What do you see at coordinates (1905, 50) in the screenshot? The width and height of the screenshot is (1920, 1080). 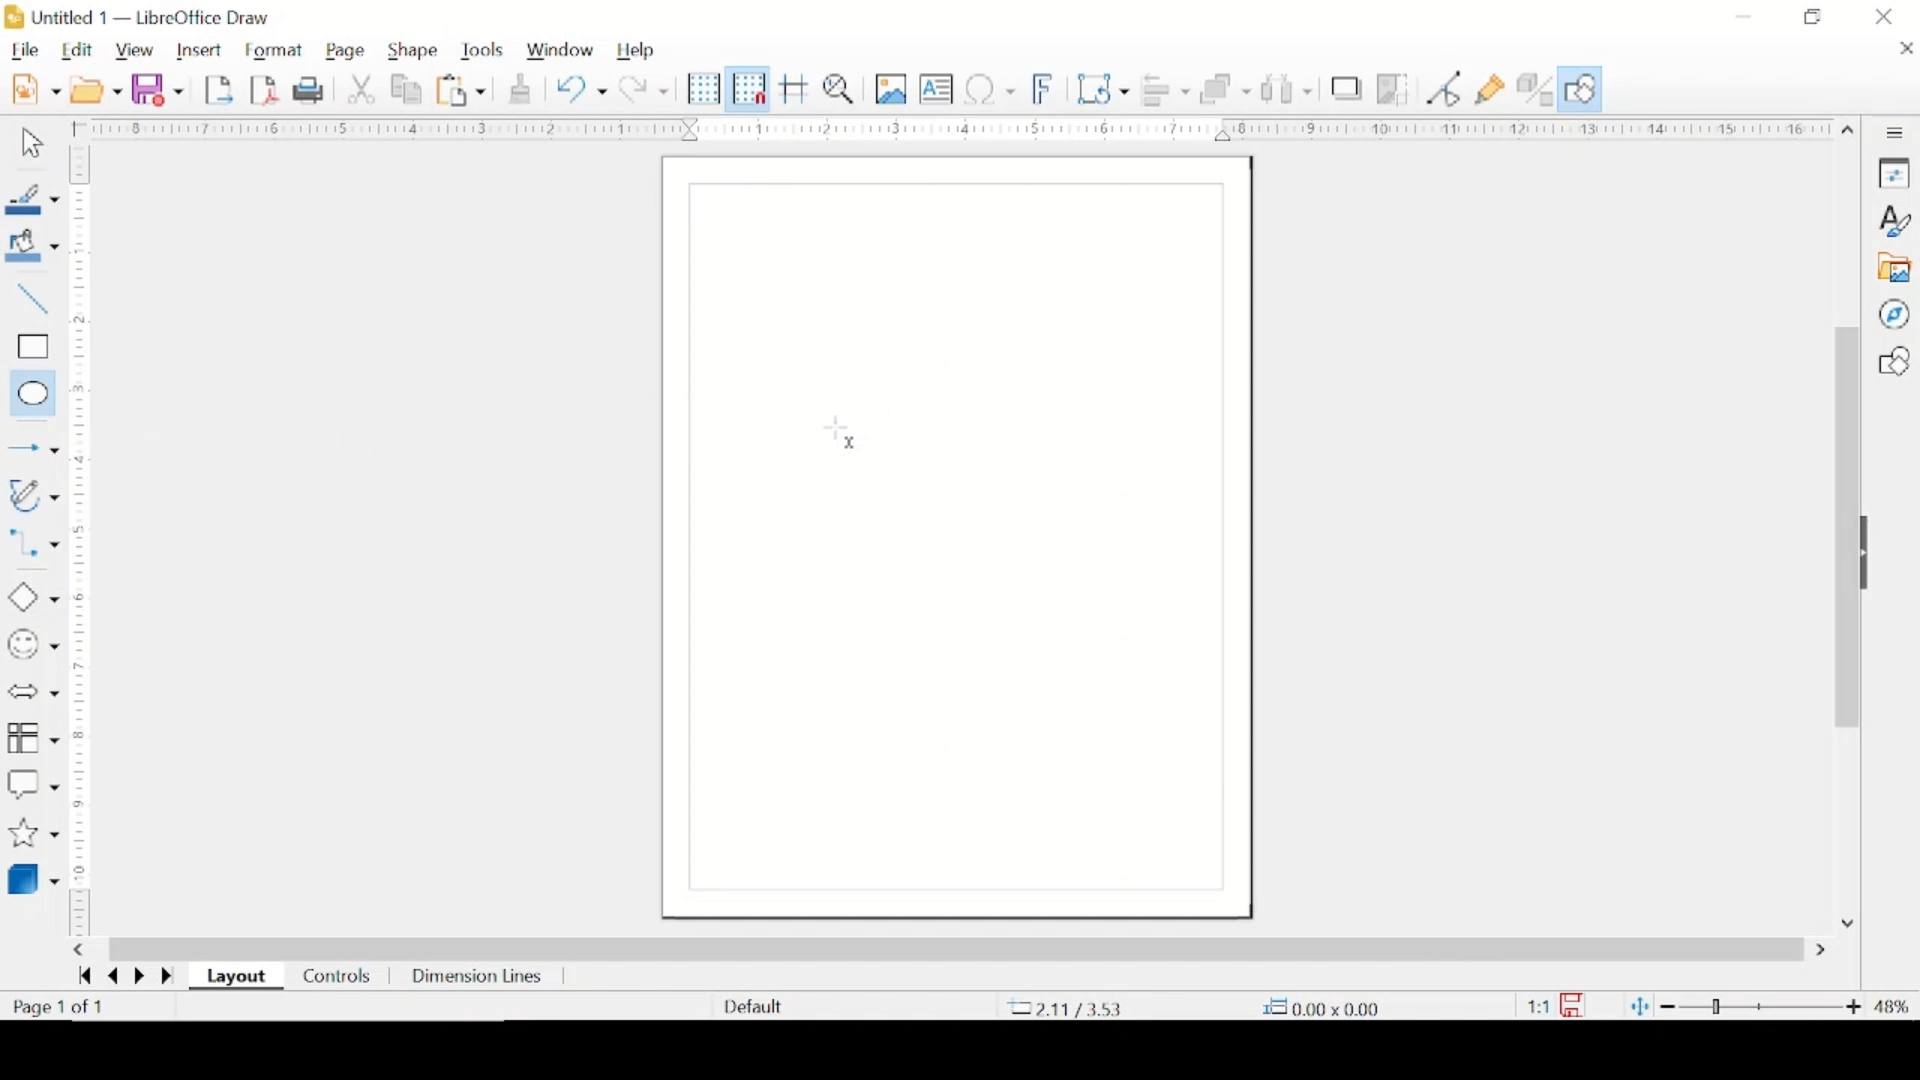 I see `close` at bounding box center [1905, 50].